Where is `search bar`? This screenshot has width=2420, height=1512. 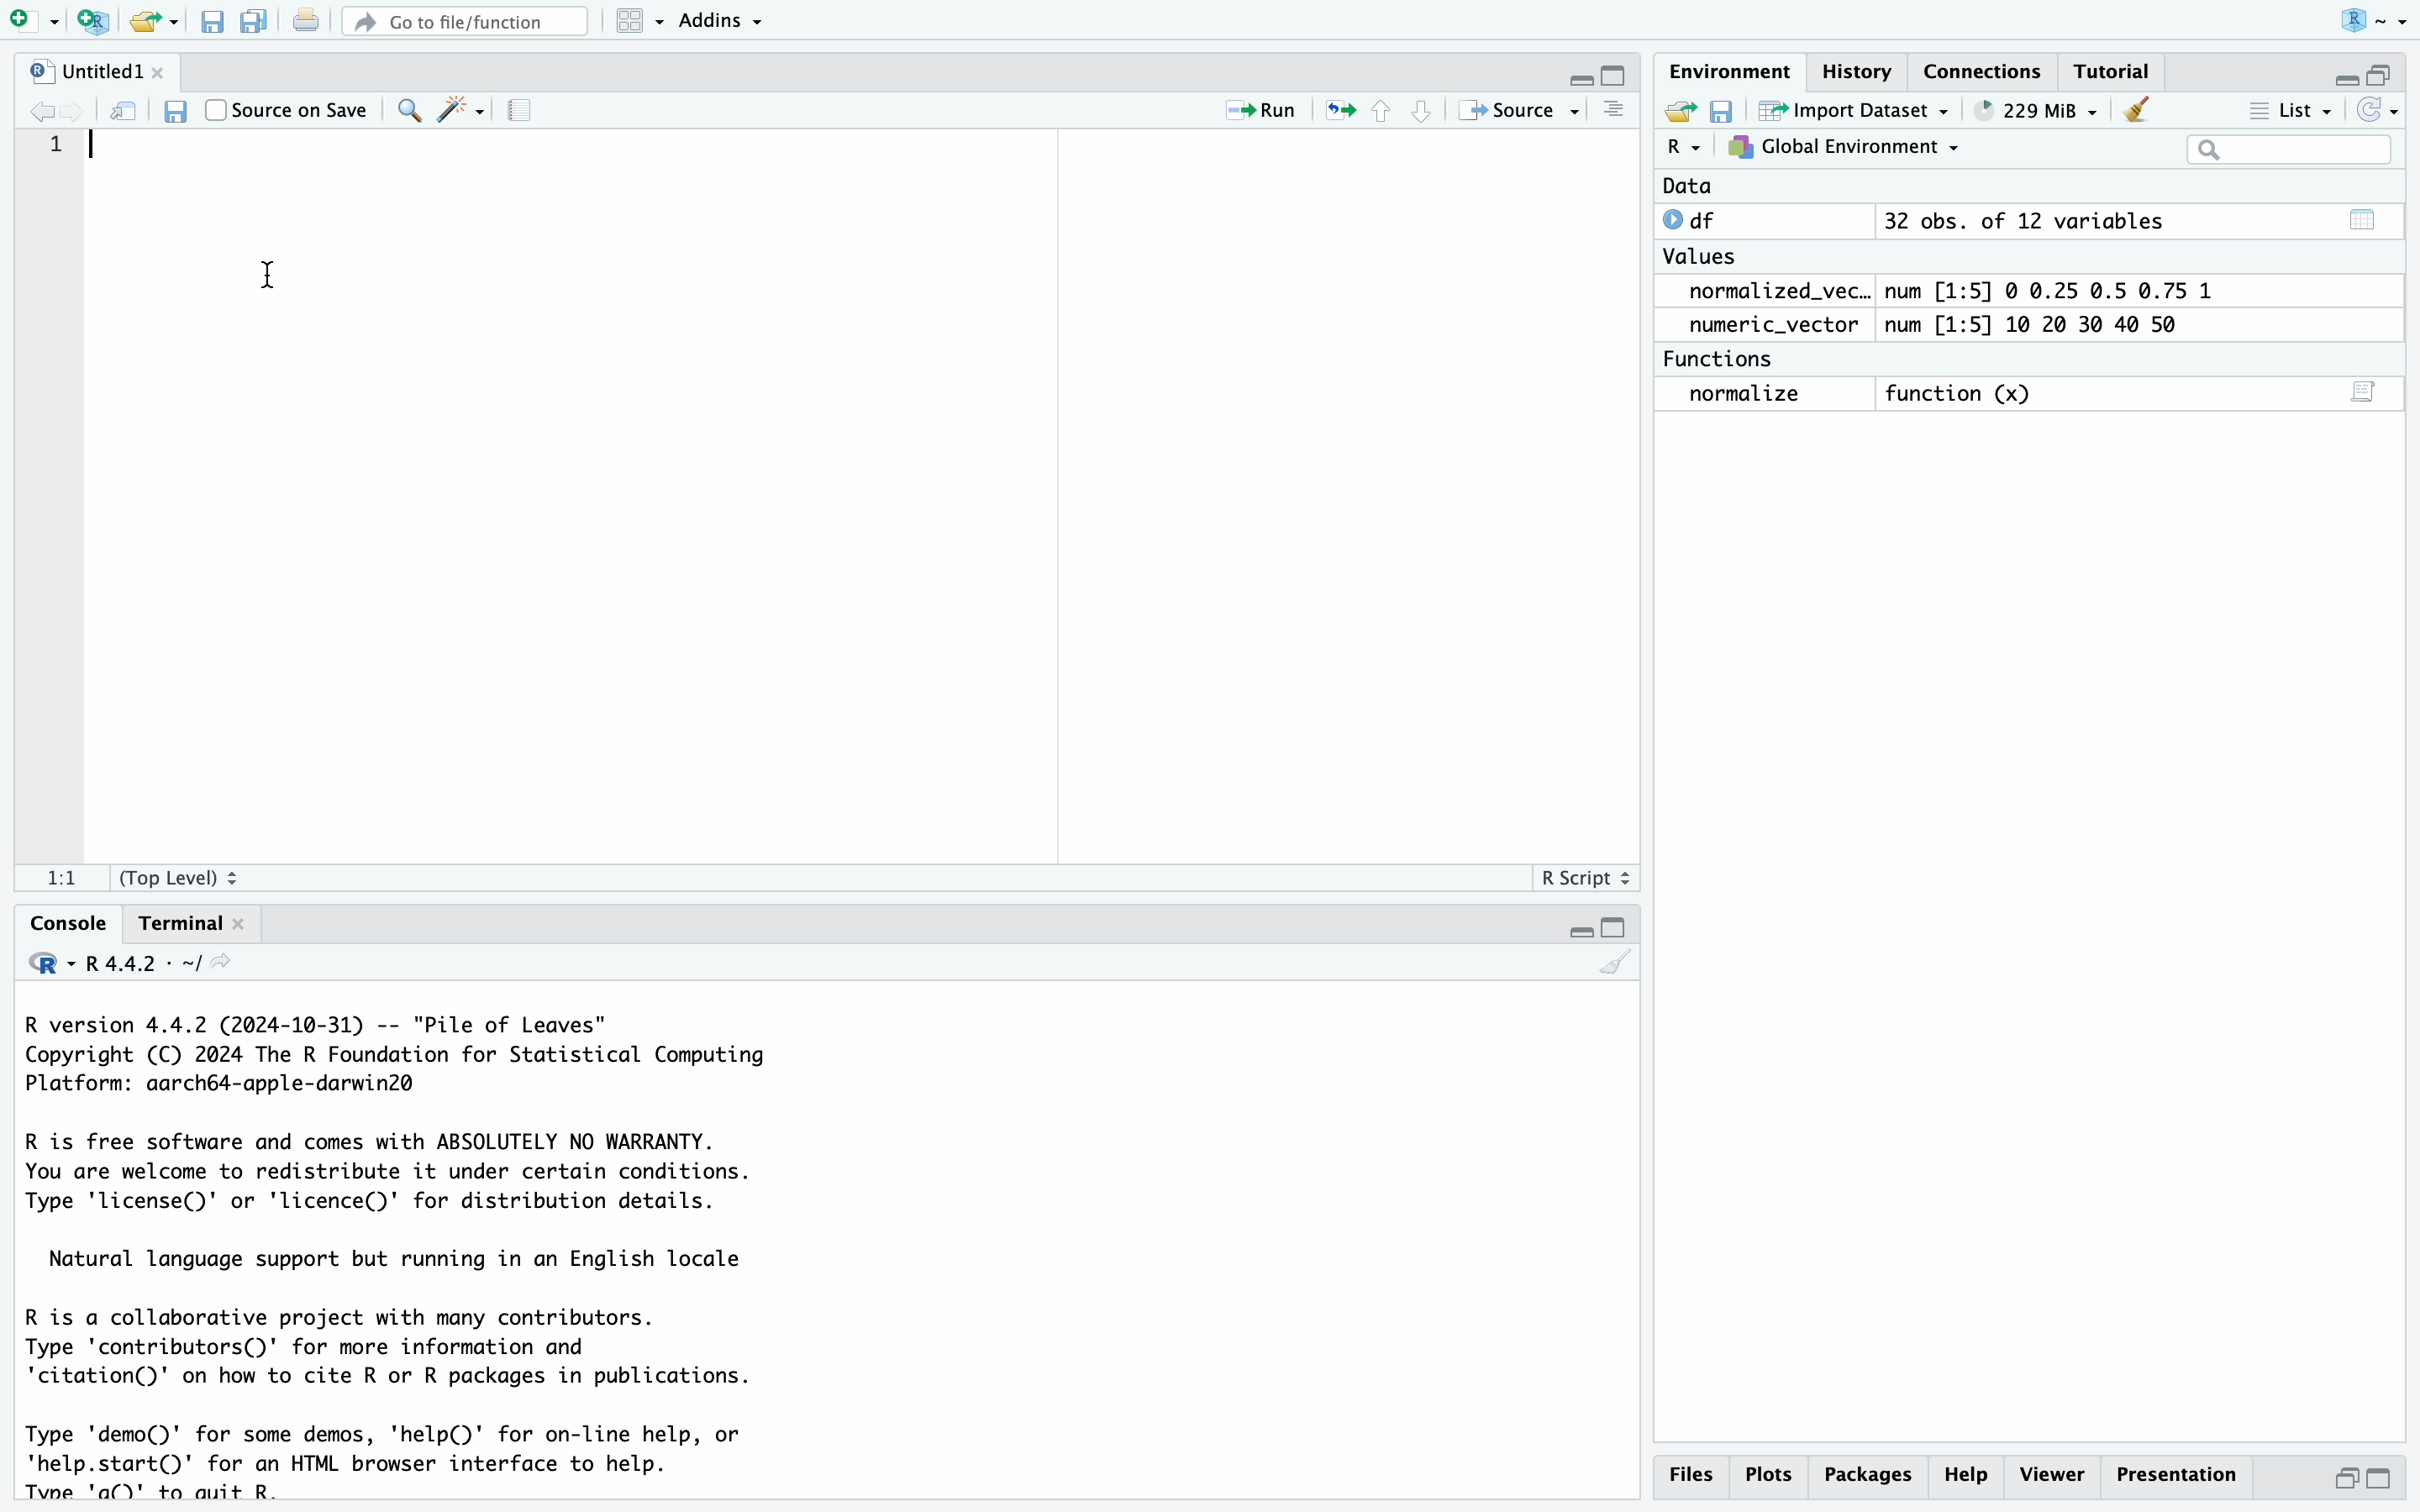
search bar is located at coordinates (2291, 151).